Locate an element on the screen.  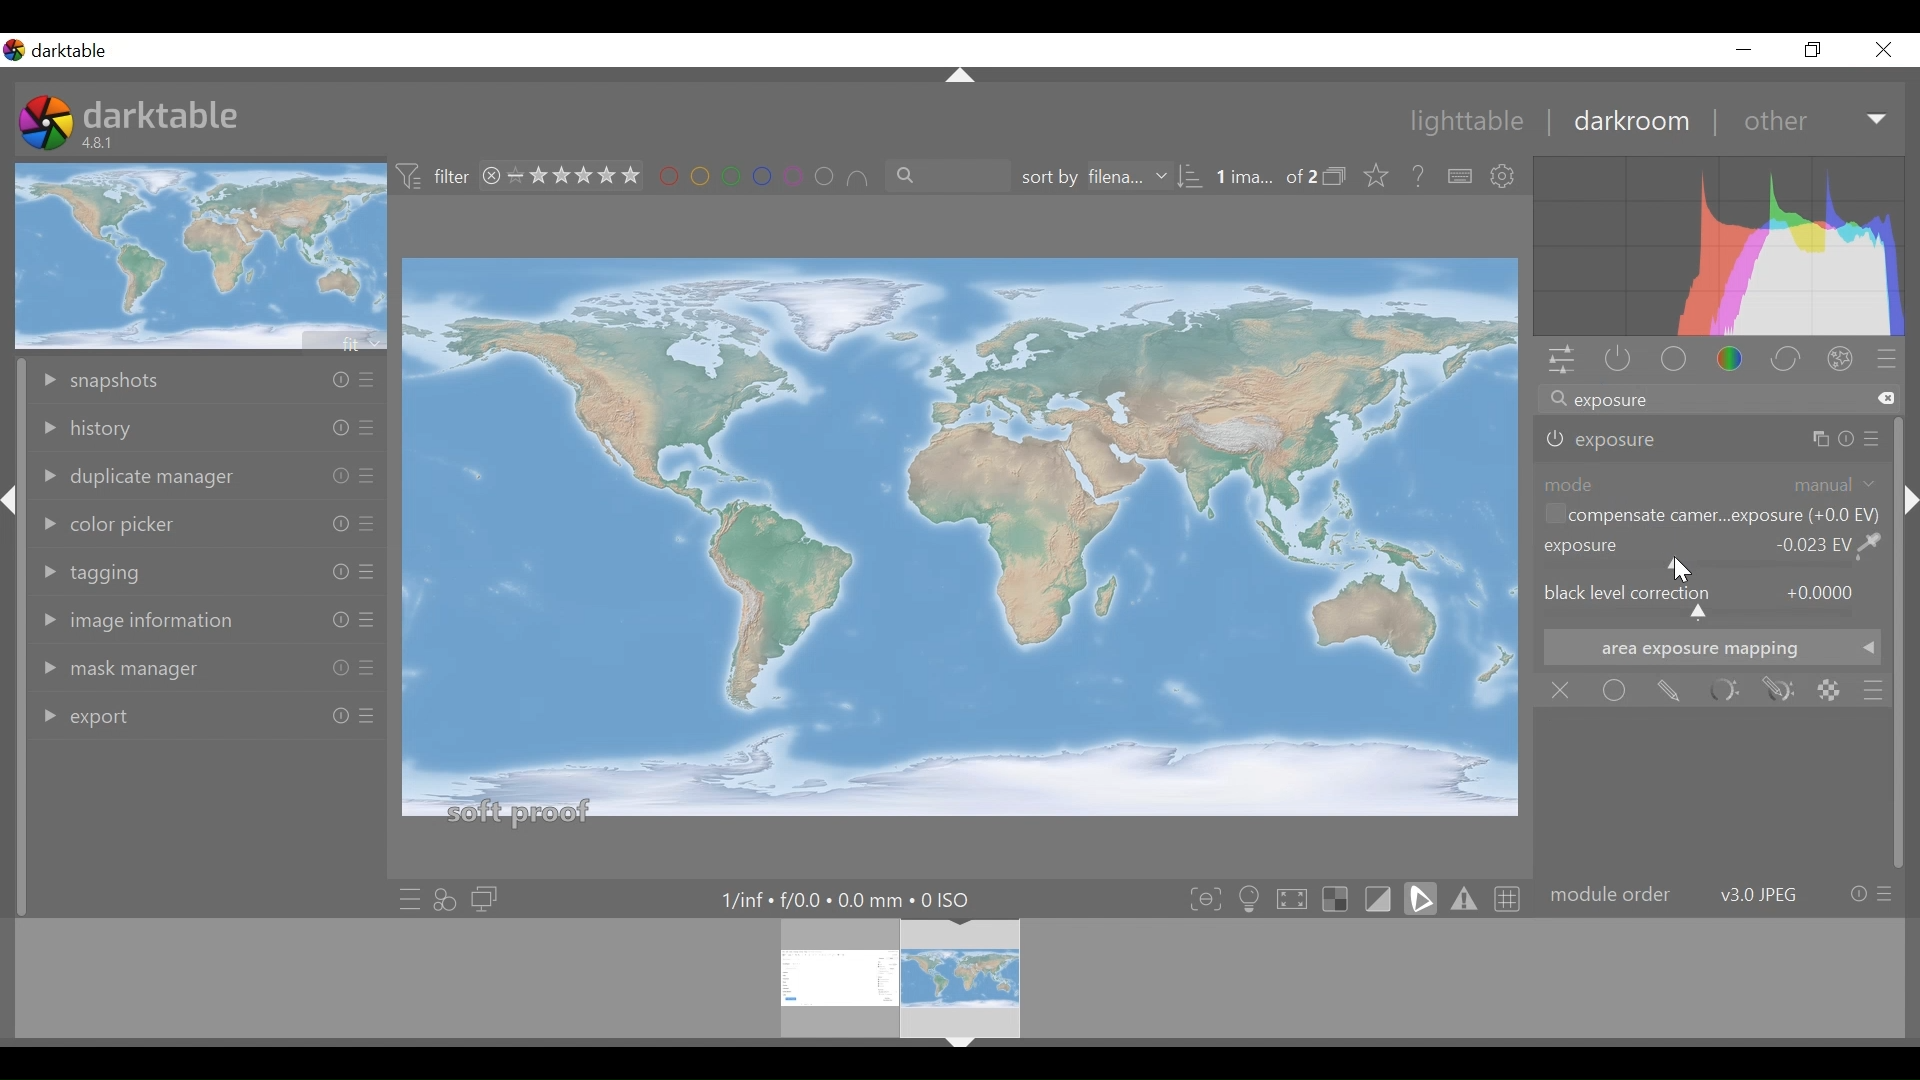
toggle guide lines is located at coordinates (1510, 897).